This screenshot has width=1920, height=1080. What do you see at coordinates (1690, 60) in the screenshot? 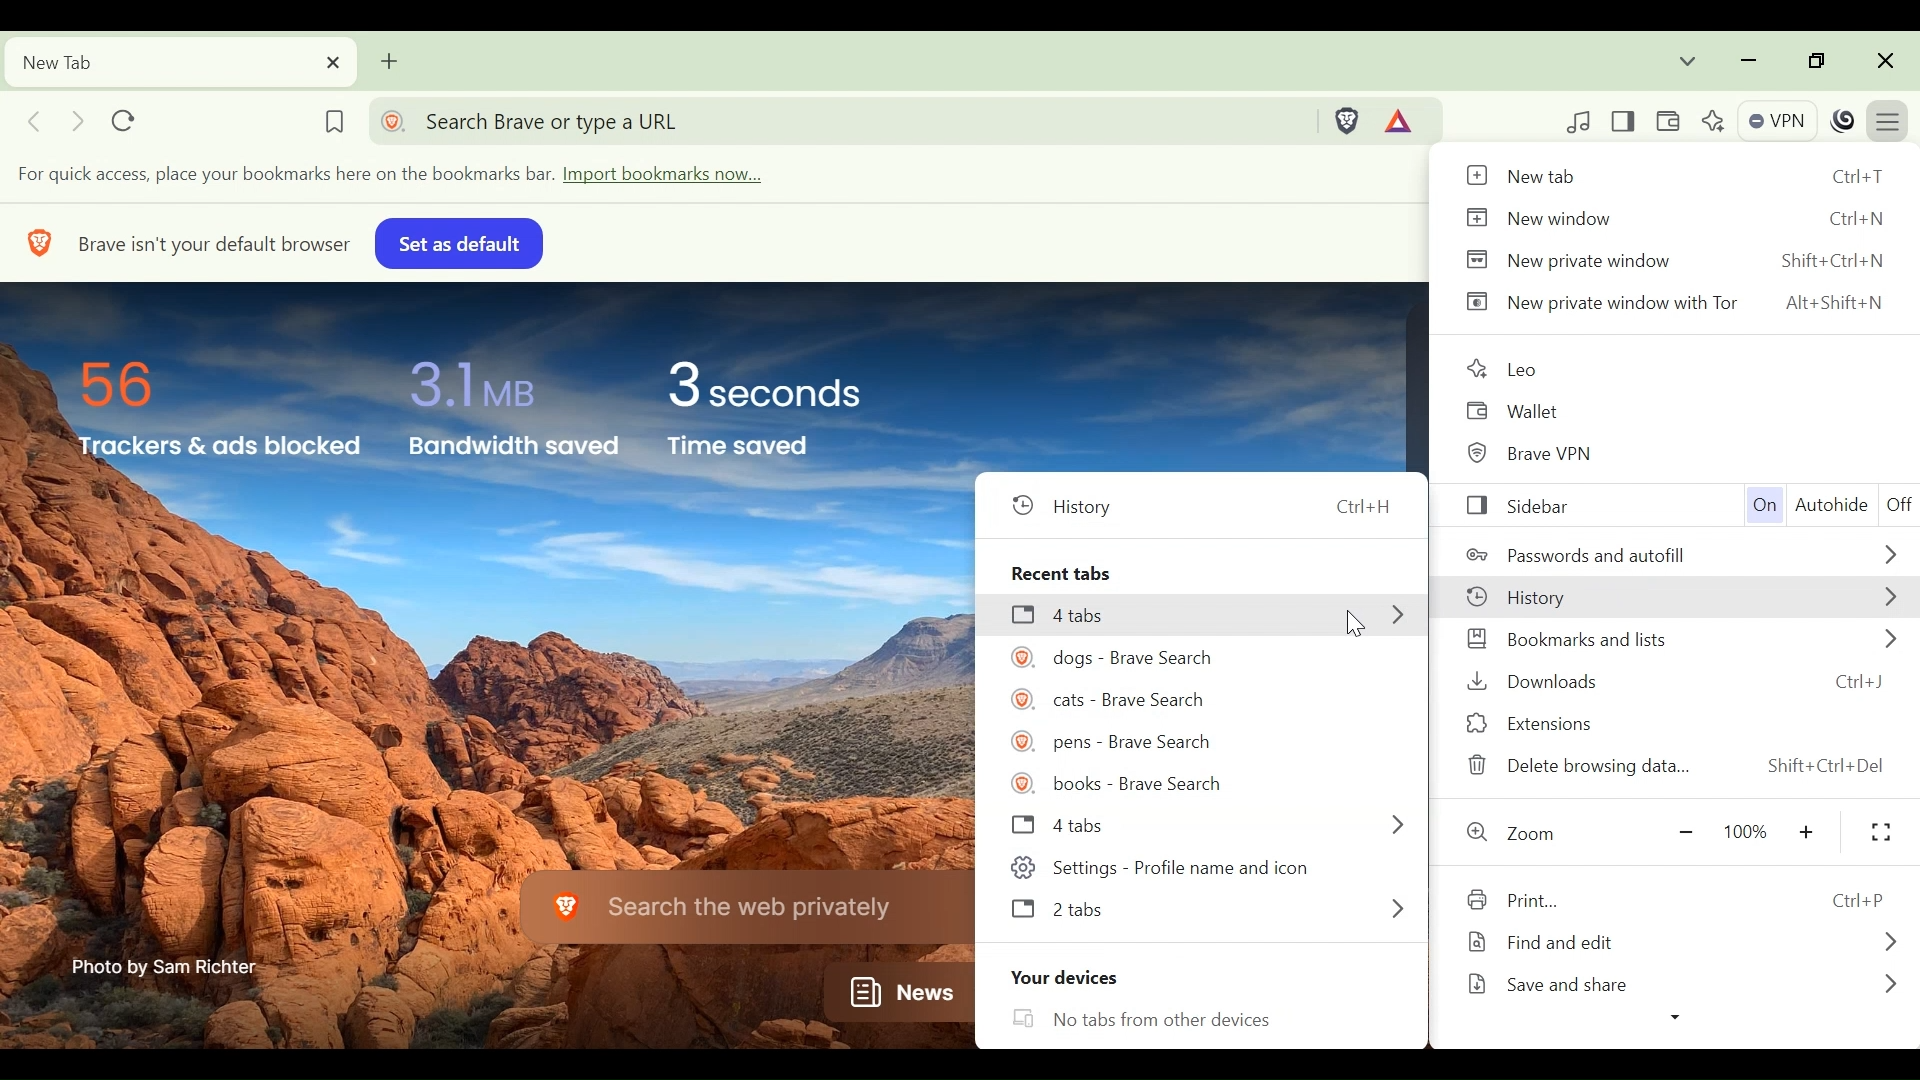
I see `Search tabs` at bounding box center [1690, 60].